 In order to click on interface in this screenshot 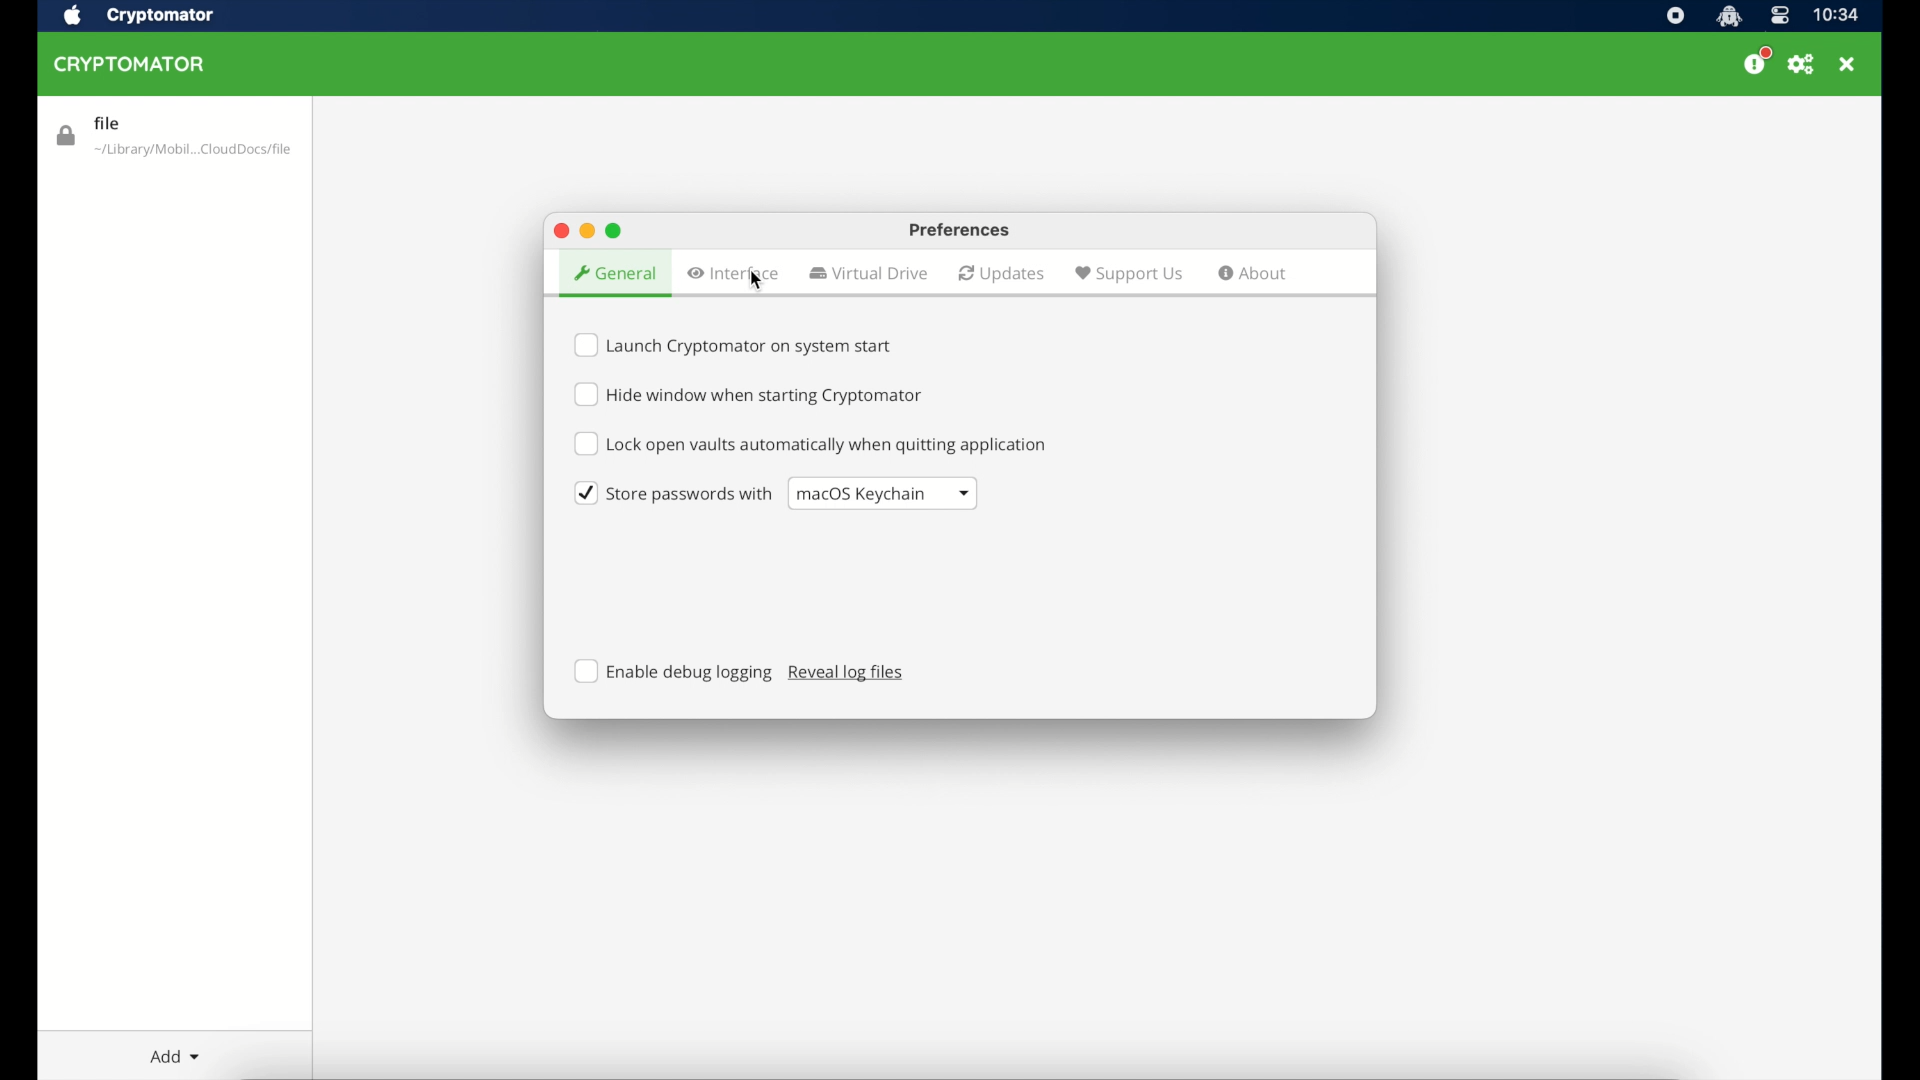, I will do `click(736, 274)`.